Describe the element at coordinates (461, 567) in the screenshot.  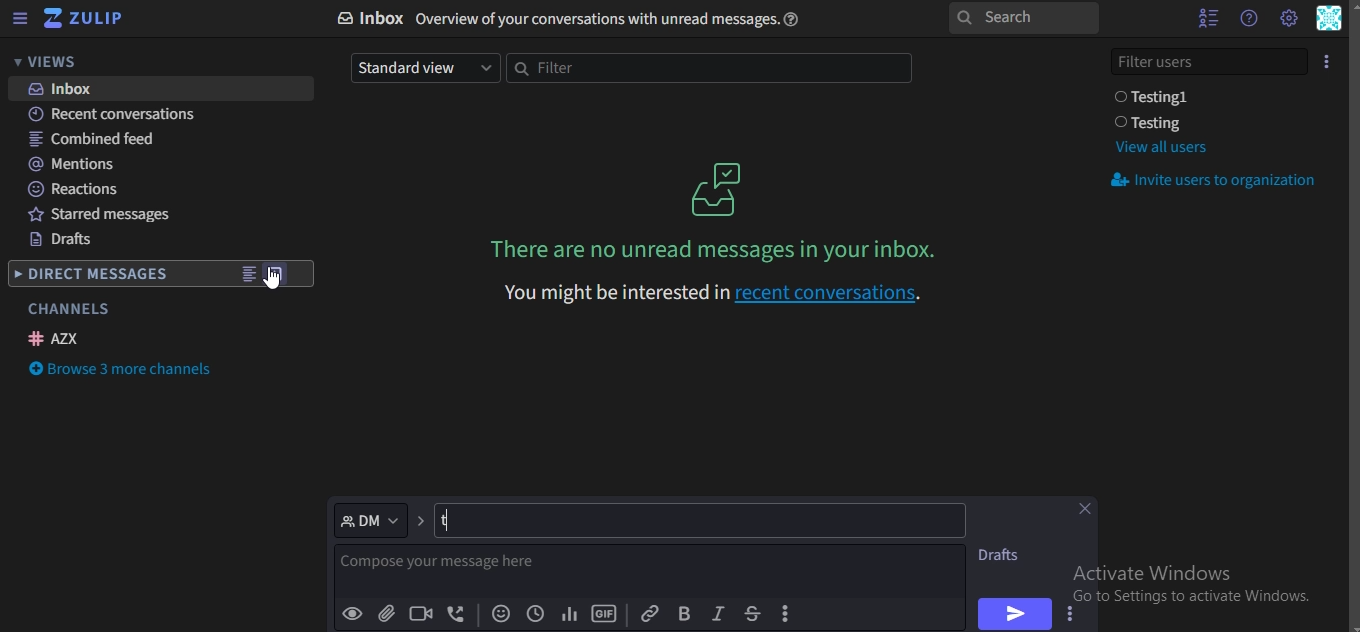
I see `text` at that location.